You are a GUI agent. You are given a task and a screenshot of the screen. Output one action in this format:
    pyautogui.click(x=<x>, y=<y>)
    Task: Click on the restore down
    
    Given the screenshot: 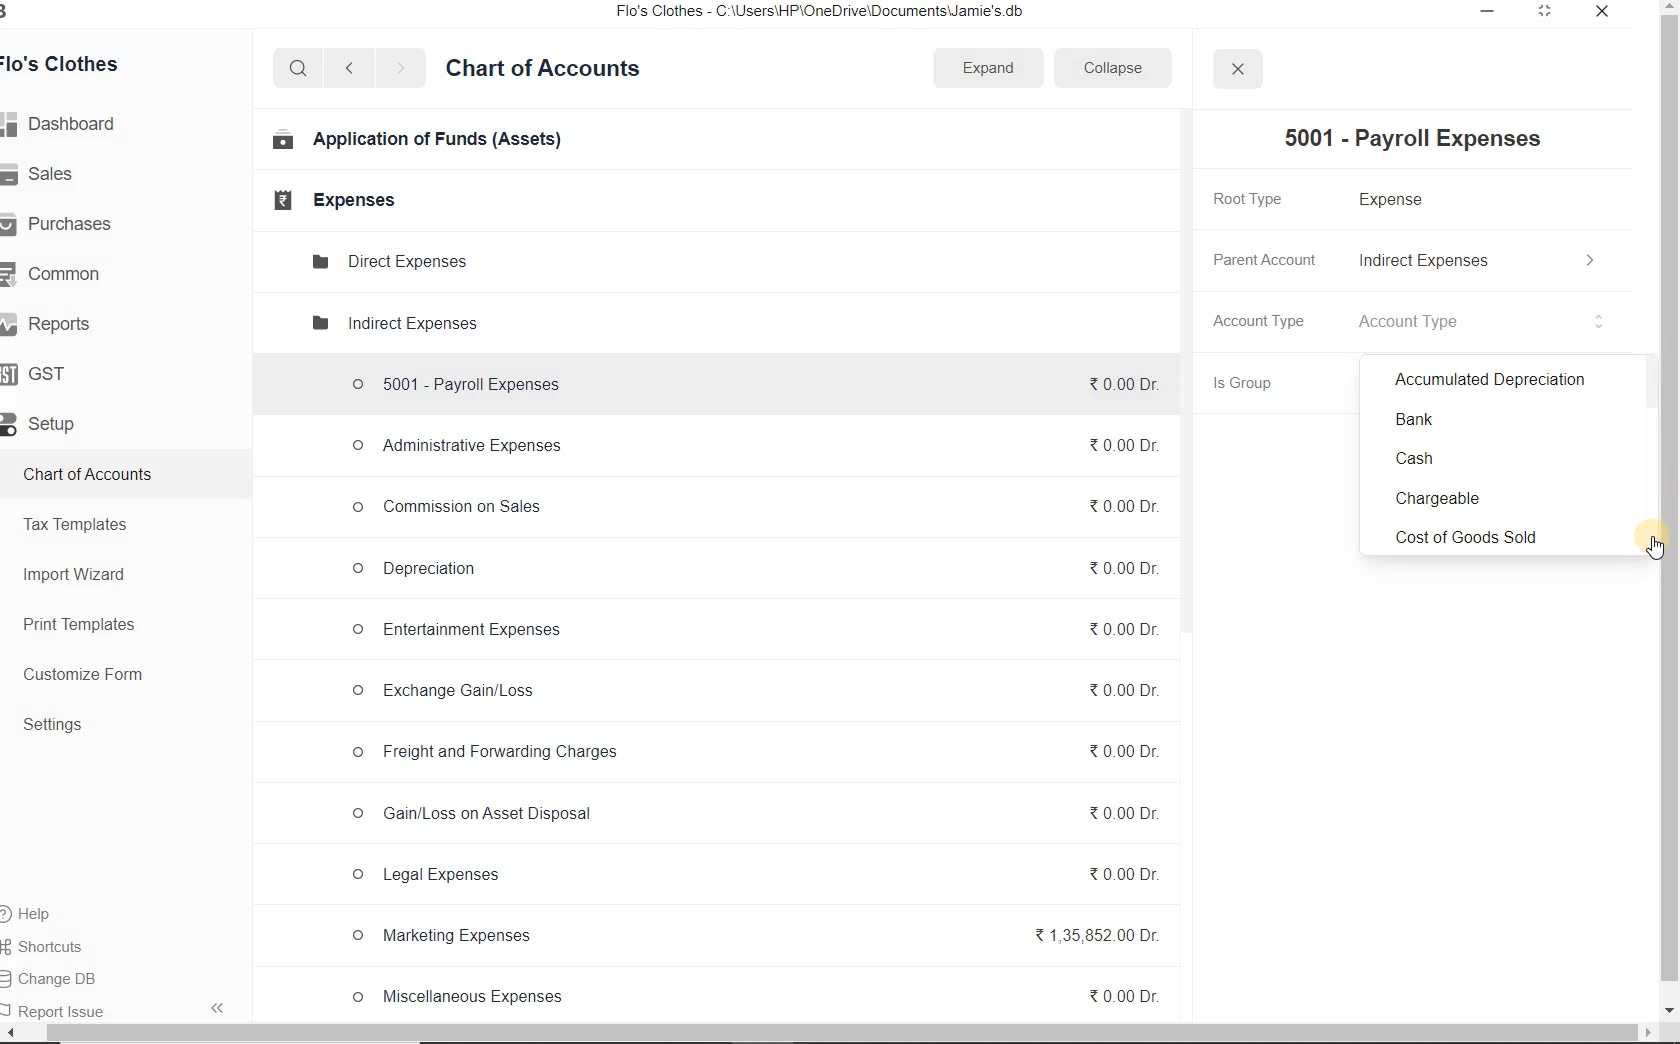 What is the action you would take?
    pyautogui.click(x=1546, y=13)
    